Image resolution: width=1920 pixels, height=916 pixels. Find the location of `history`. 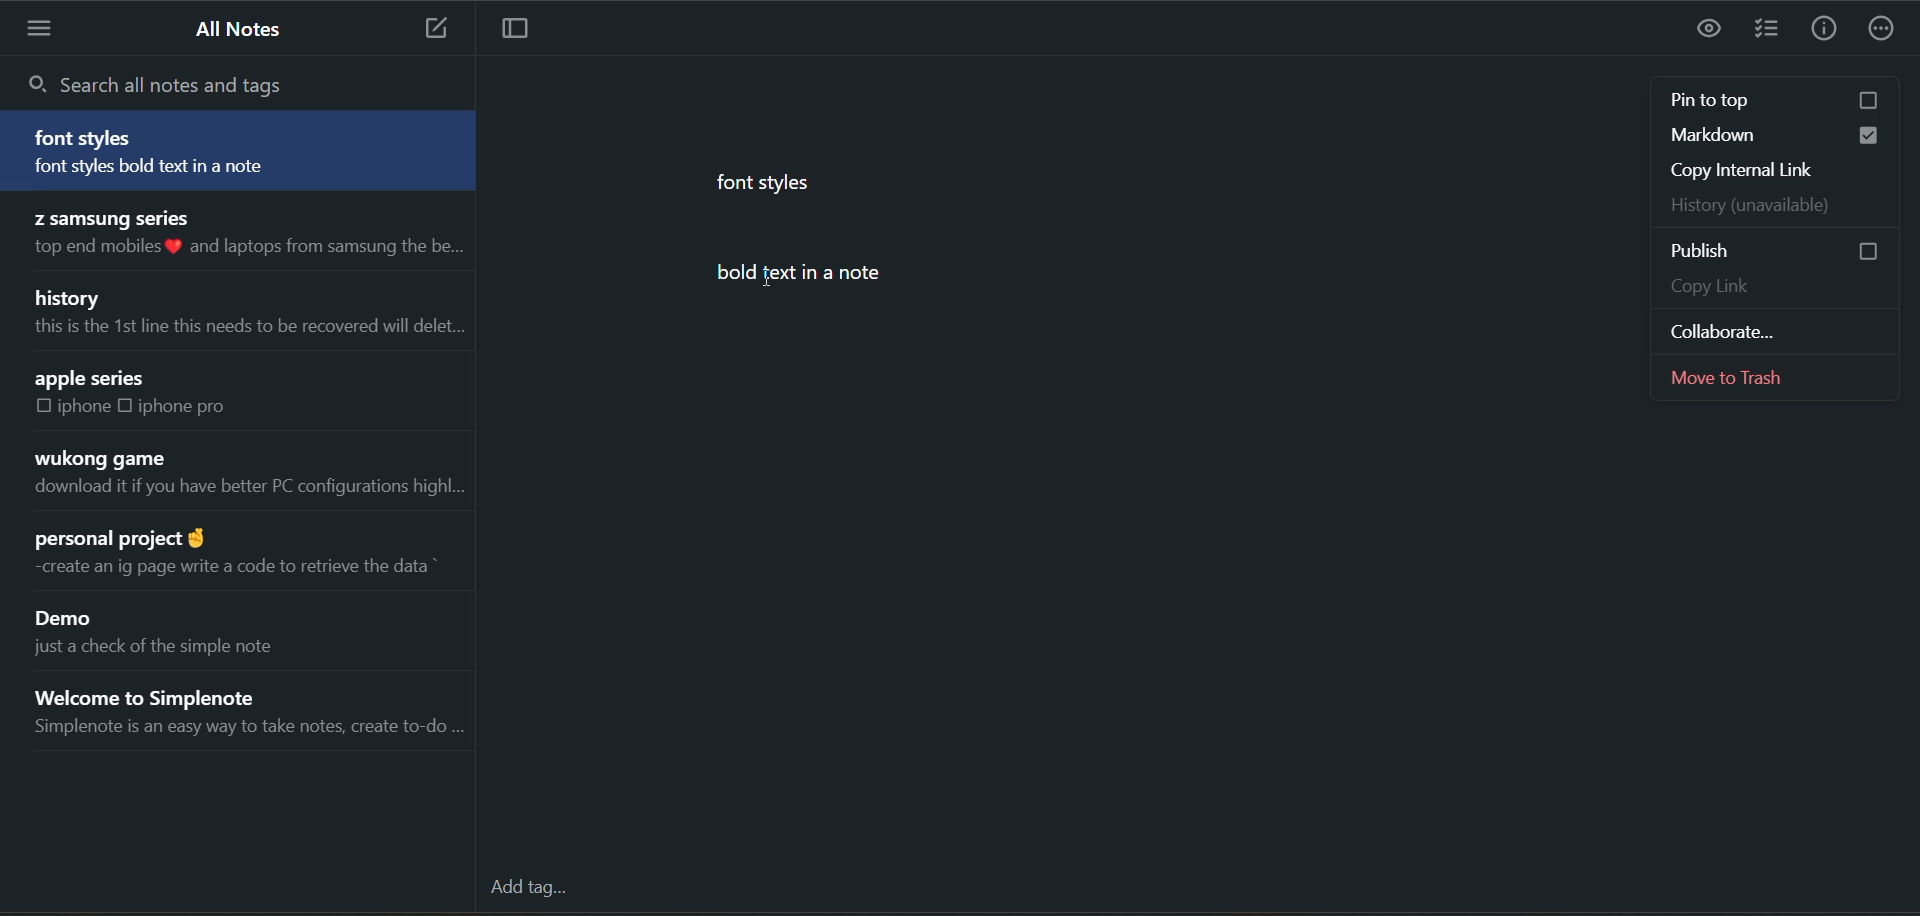

history is located at coordinates (71, 296).